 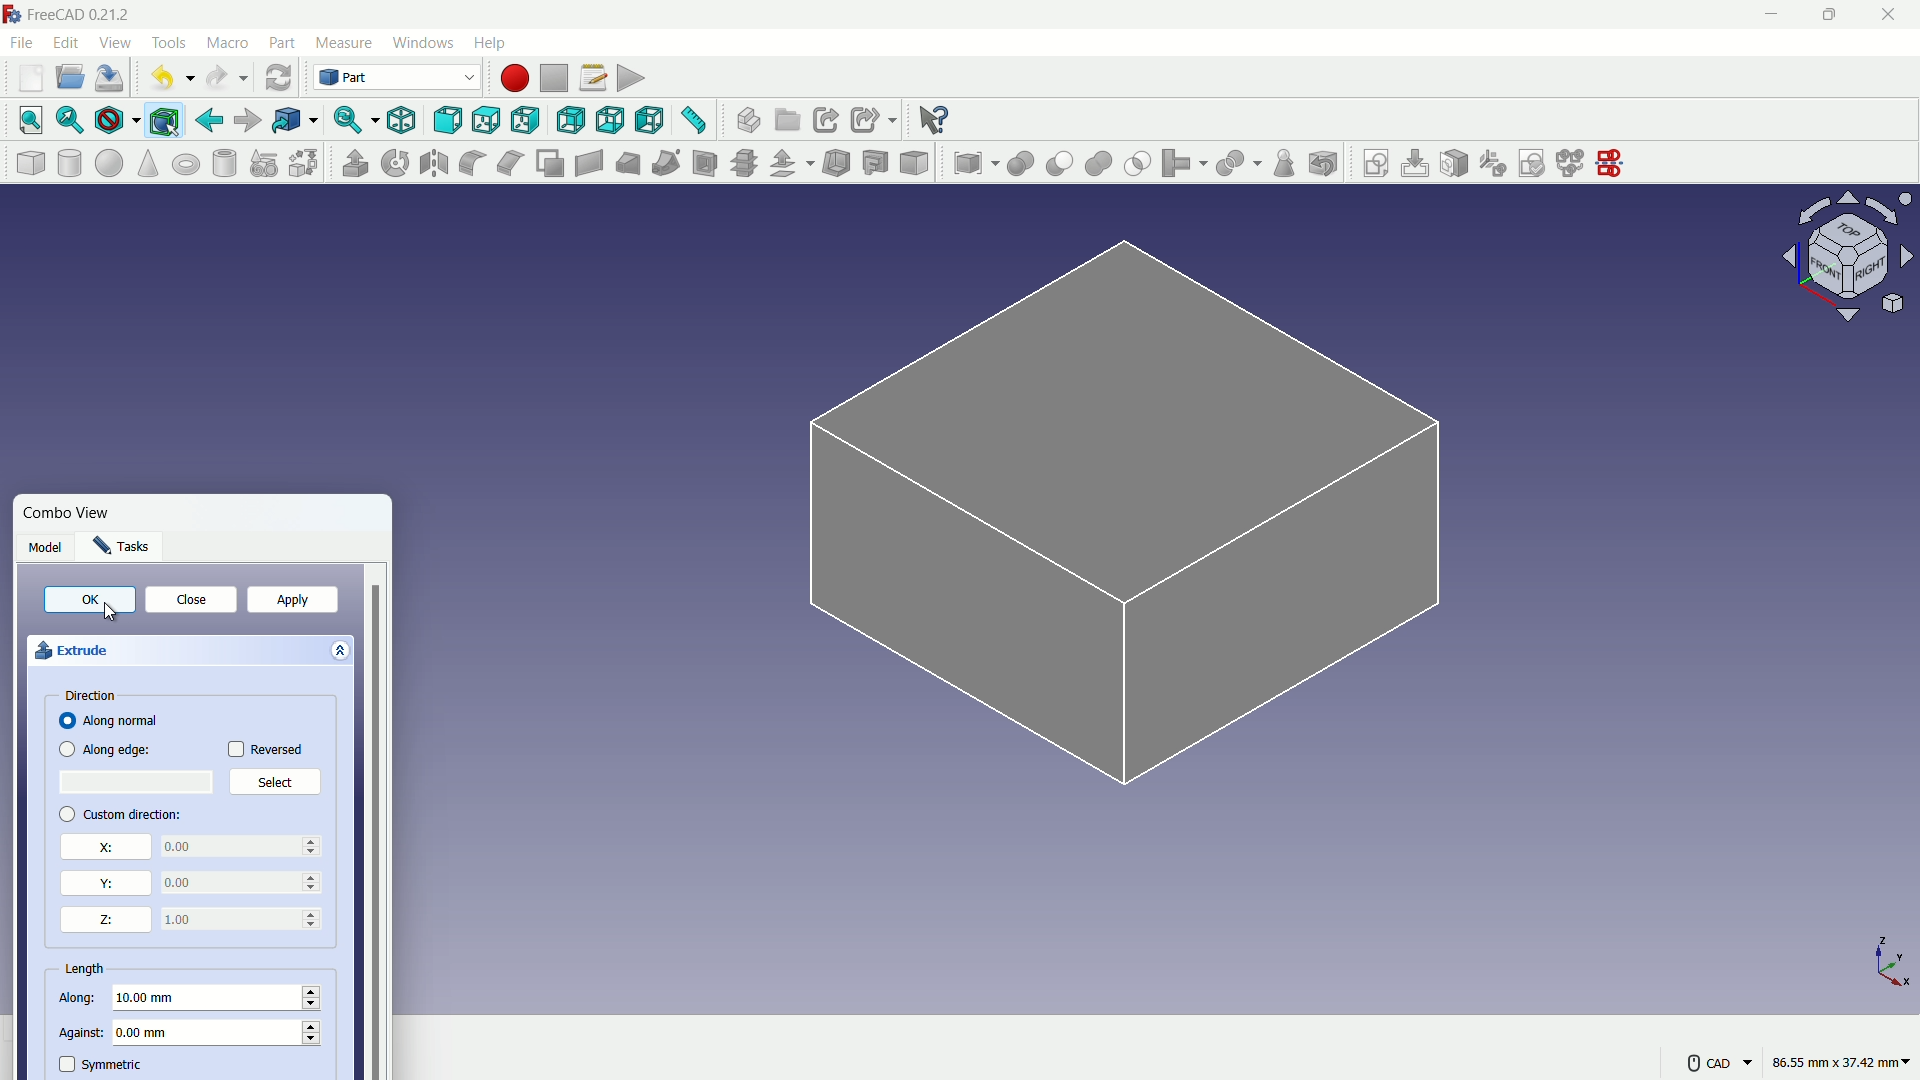 What do you see at coordinates (932, 119) in the screenshot?
I see `help extension` at bounding box center [932, 119].